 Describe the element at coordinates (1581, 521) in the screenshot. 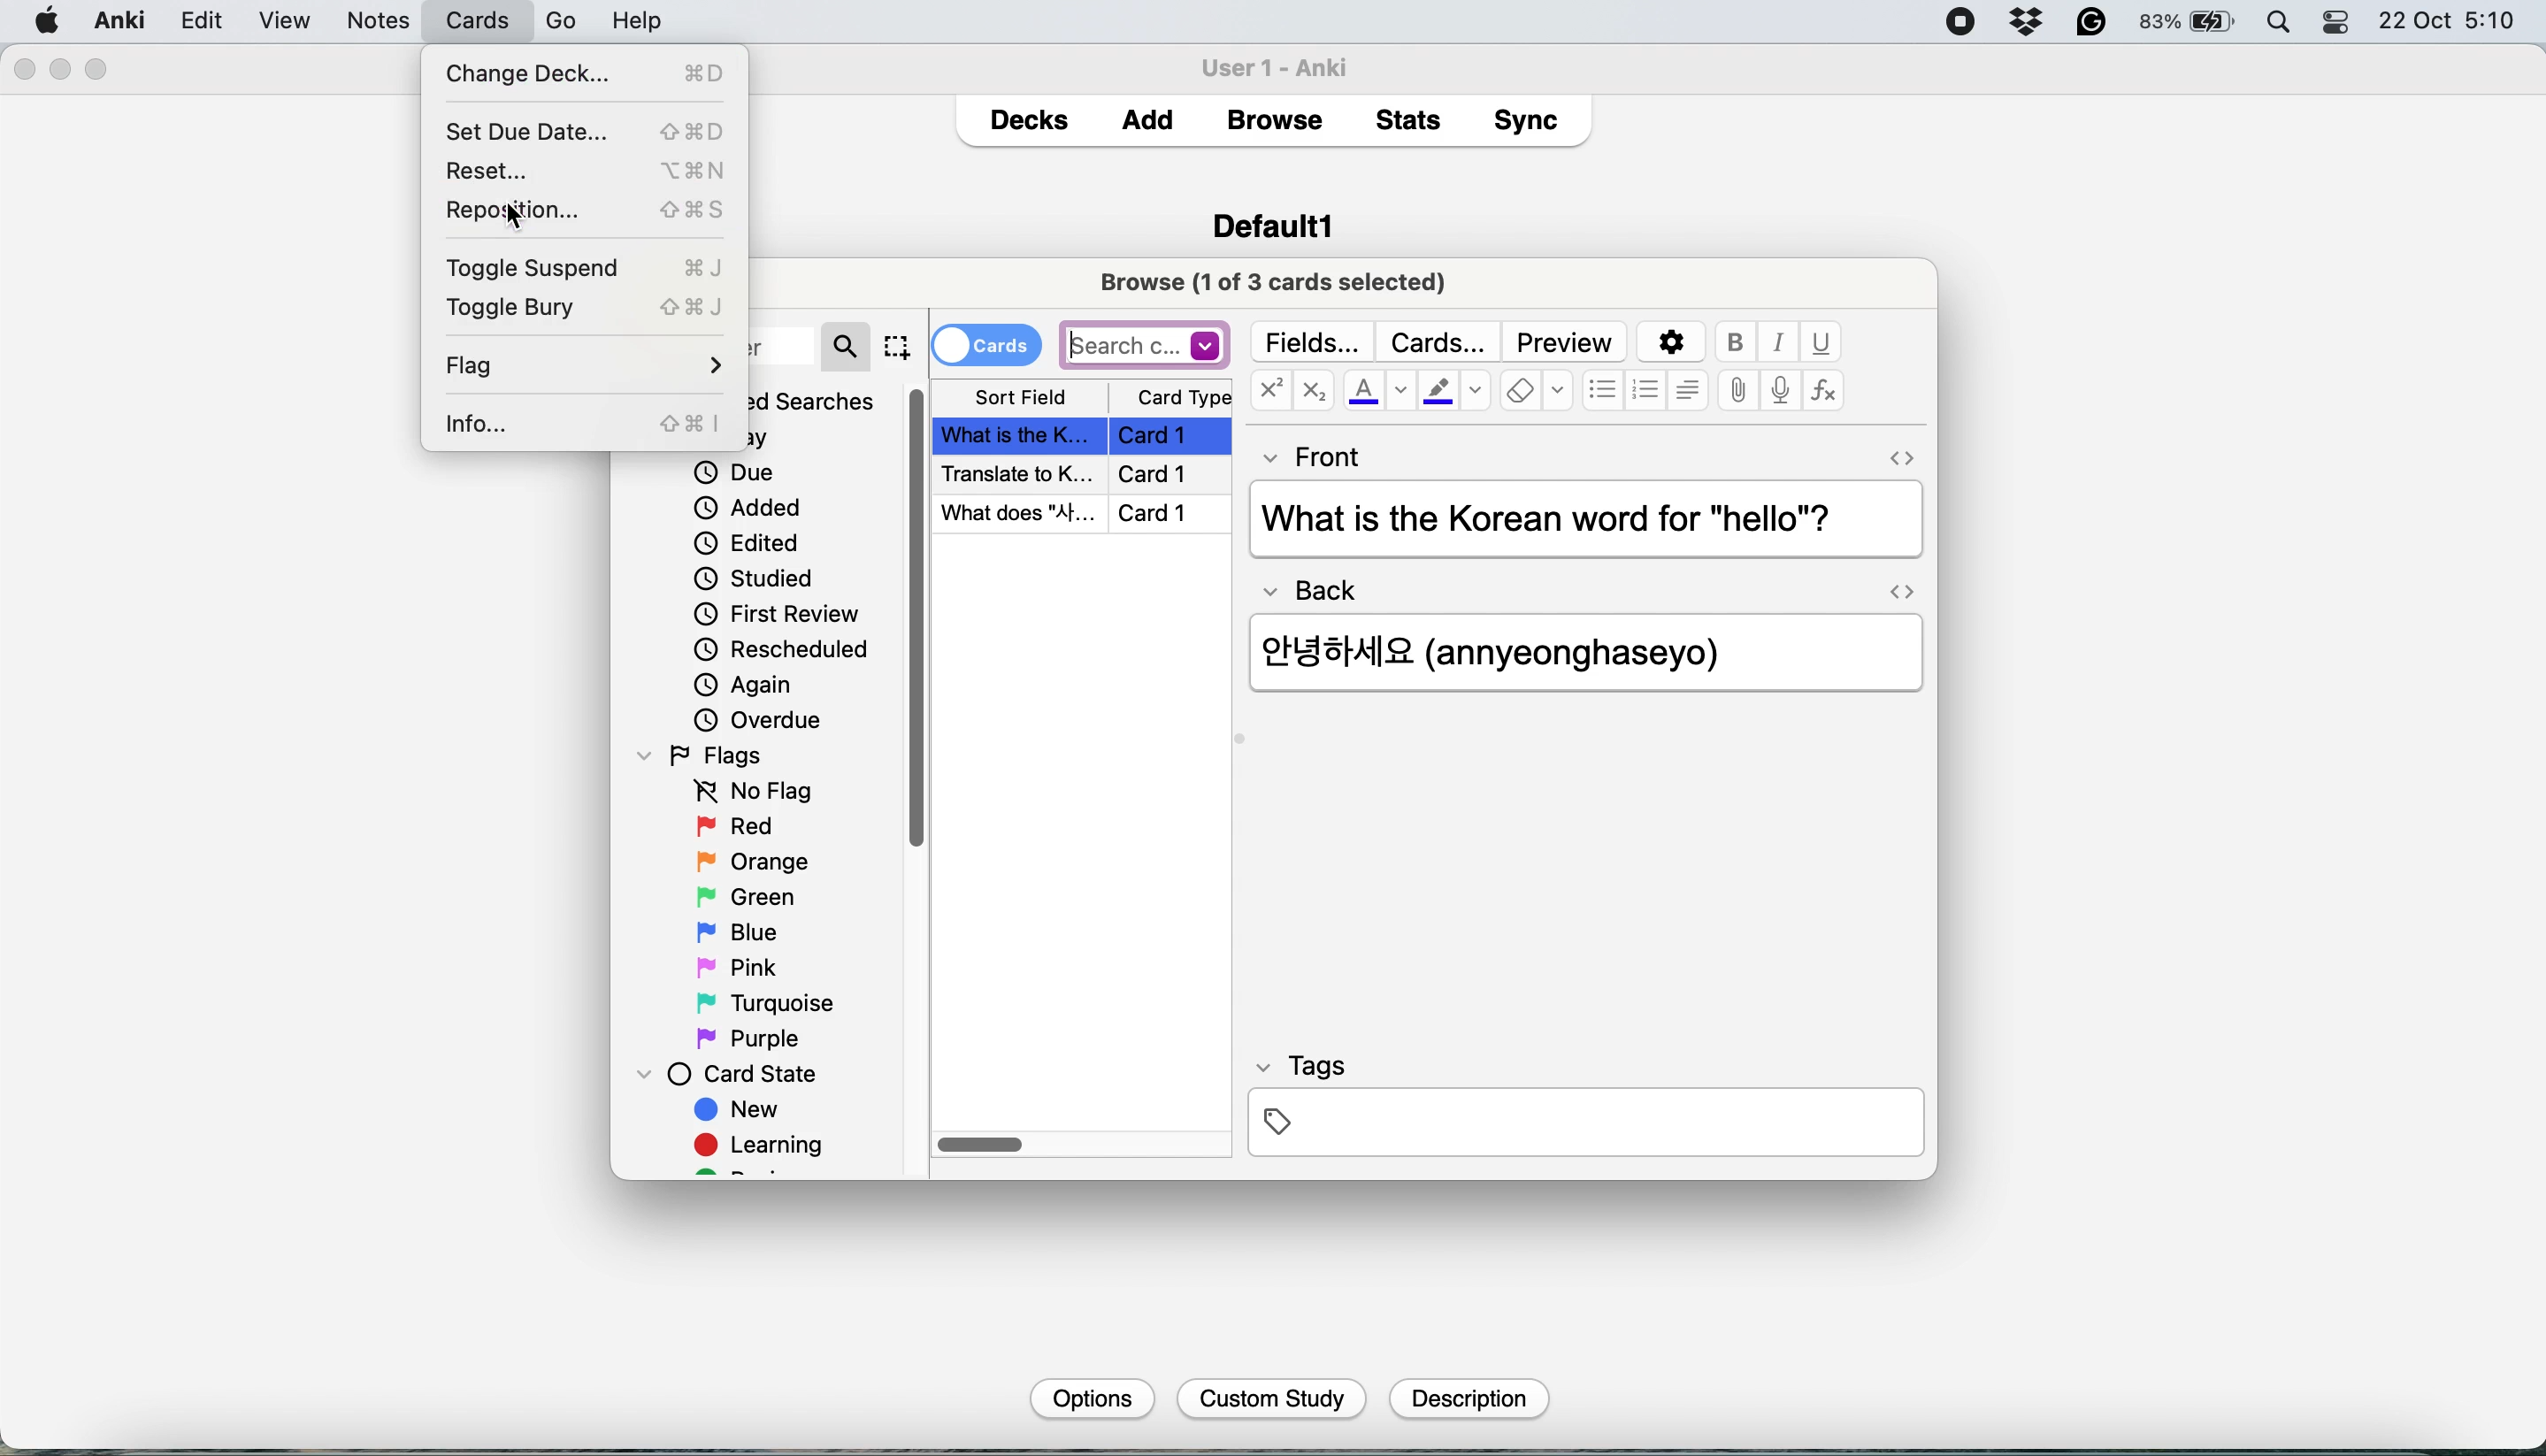

I see `What is the Korean word for "hello"?` at that location.